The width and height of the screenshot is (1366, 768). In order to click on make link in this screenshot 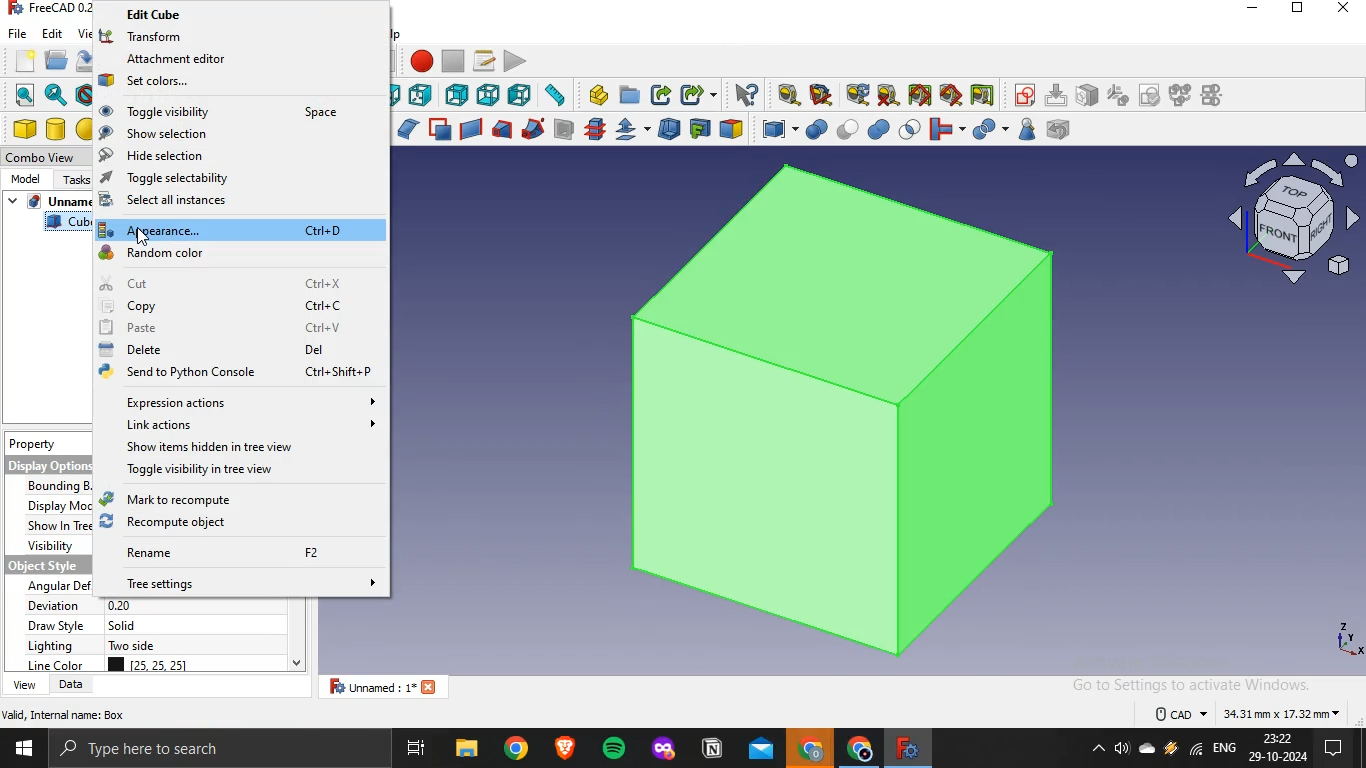, I will do `click(662, 95)`.